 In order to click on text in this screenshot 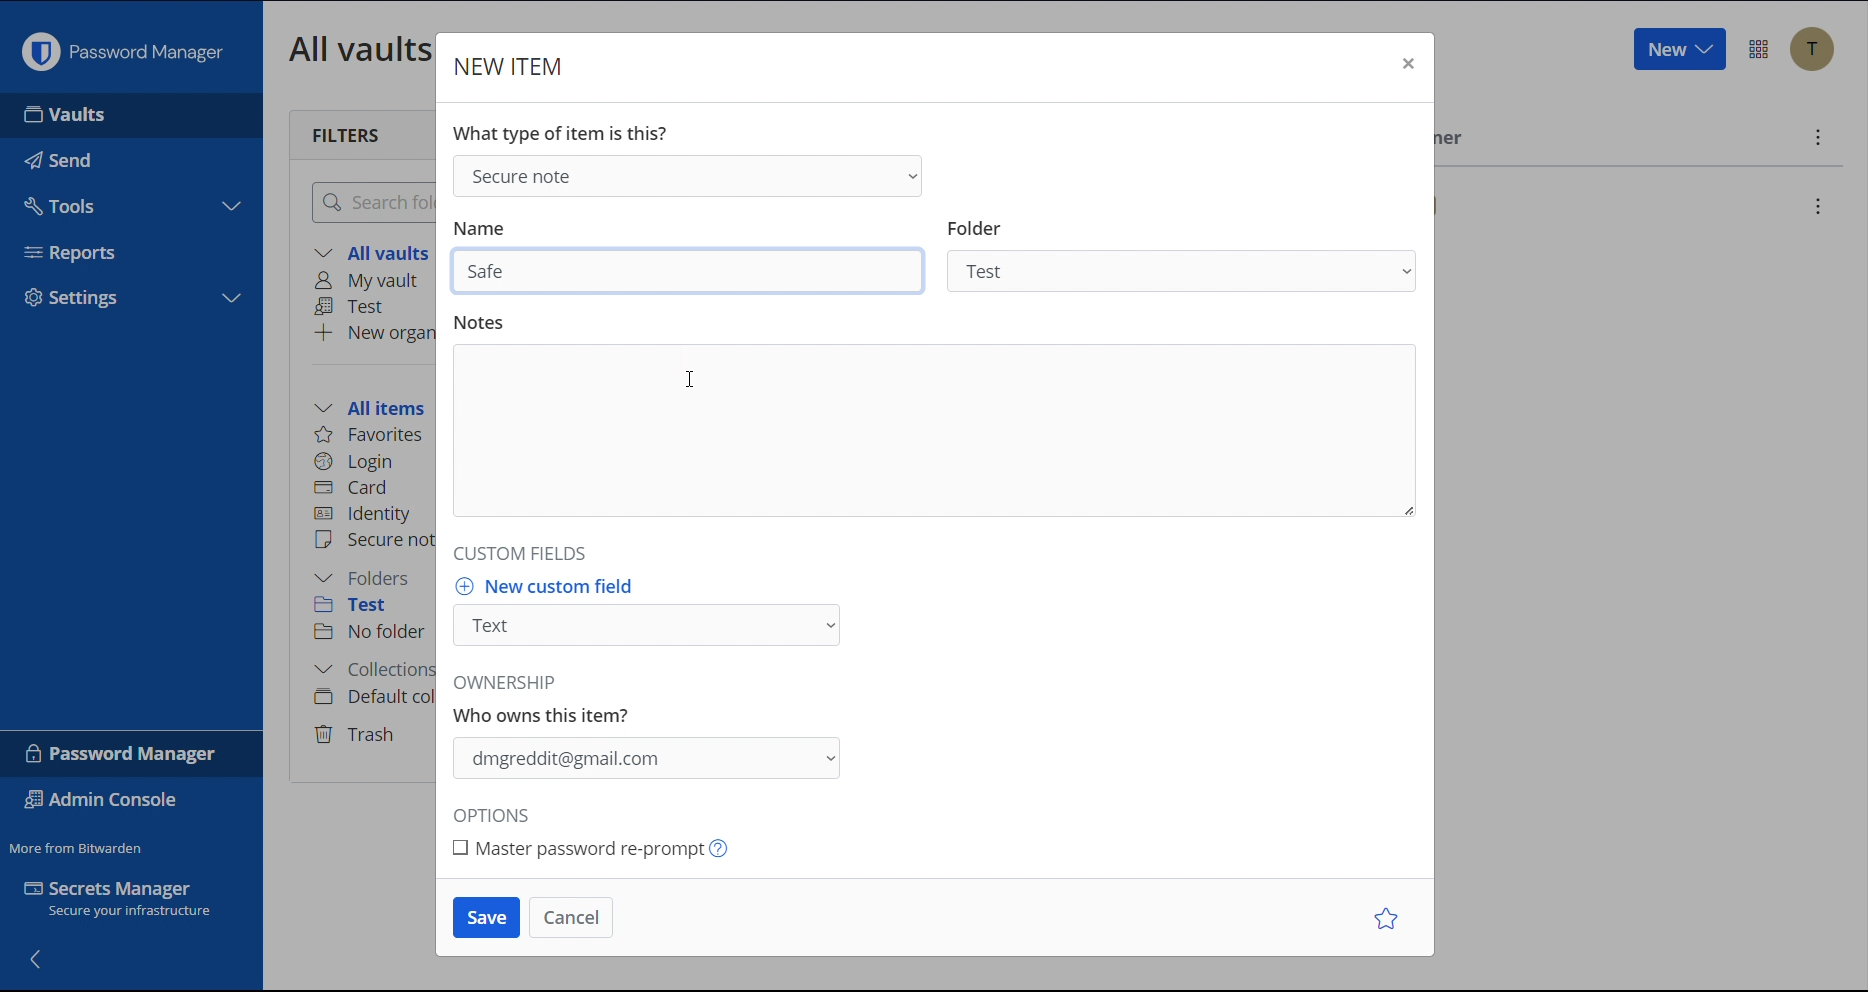, I will do `click(547, 701)`.